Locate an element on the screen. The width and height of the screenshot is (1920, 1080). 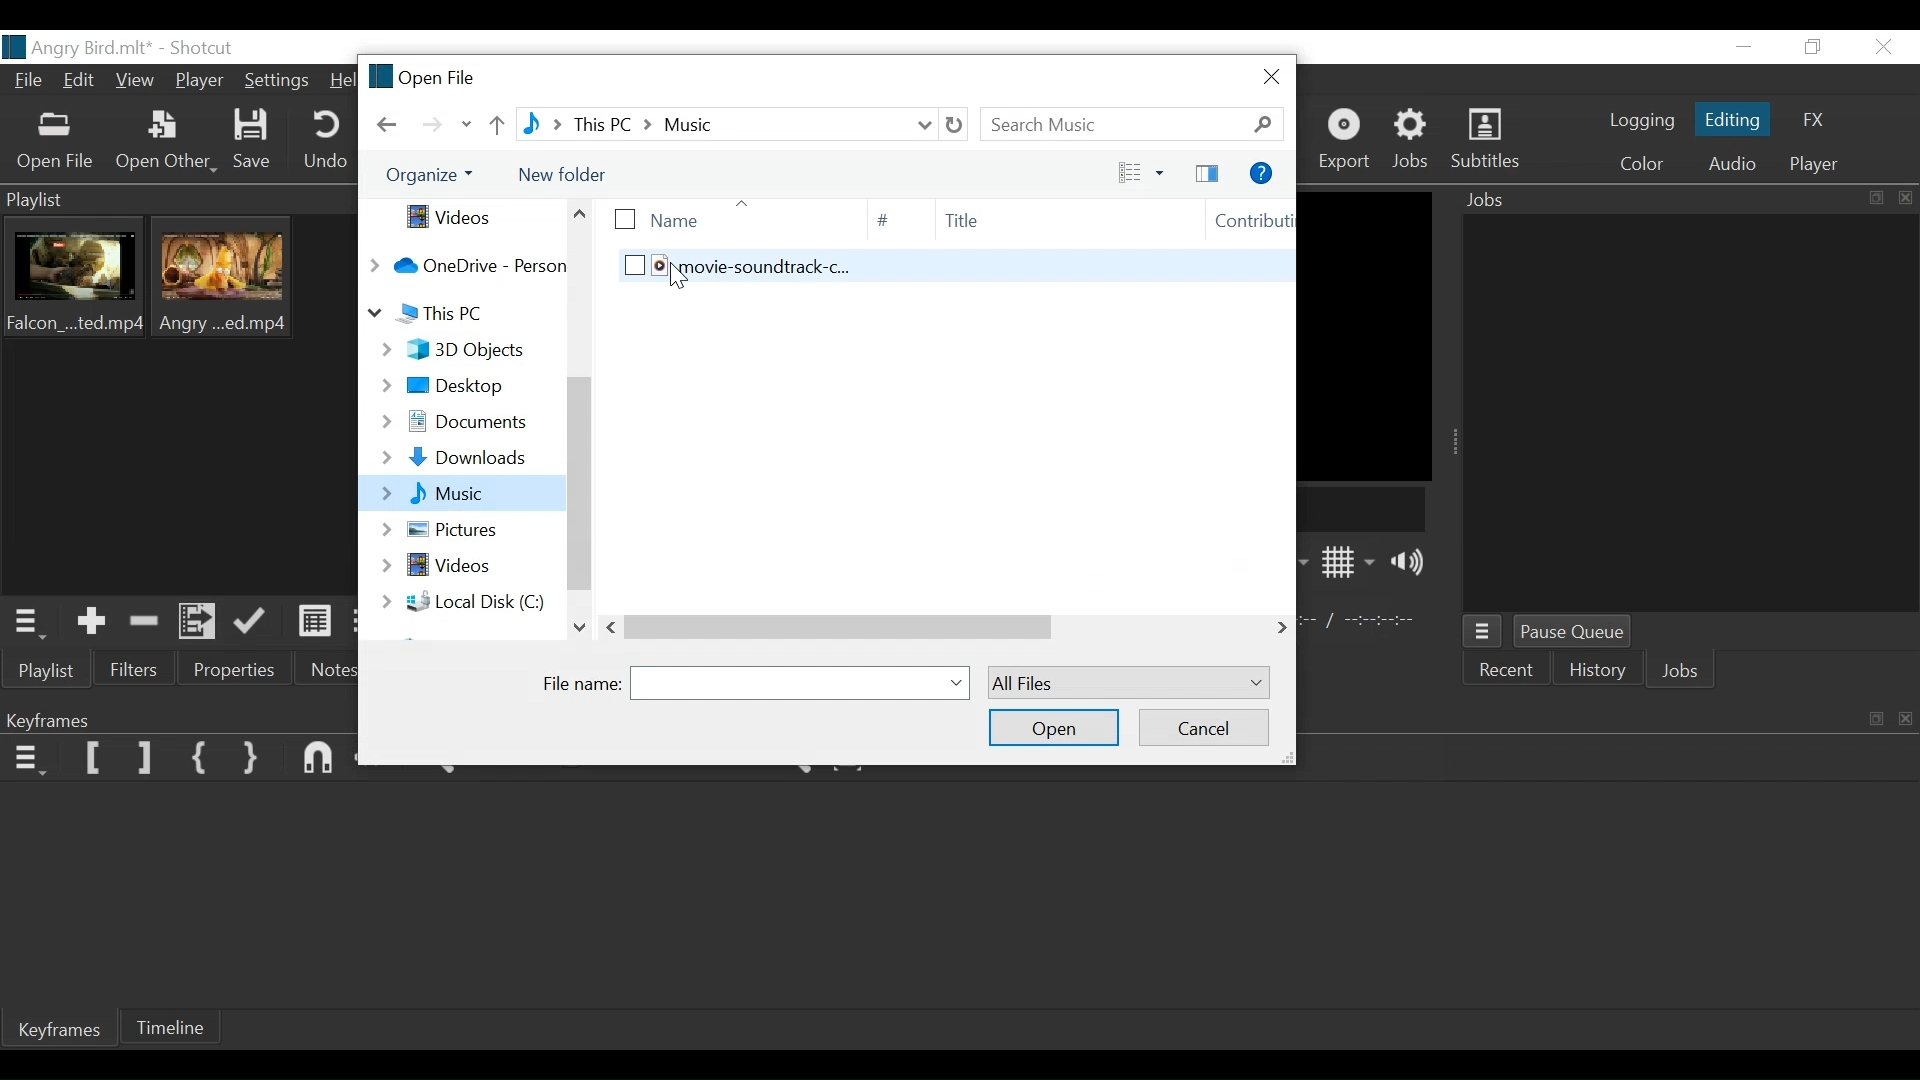
Properties is located at coordinates (227, 670).